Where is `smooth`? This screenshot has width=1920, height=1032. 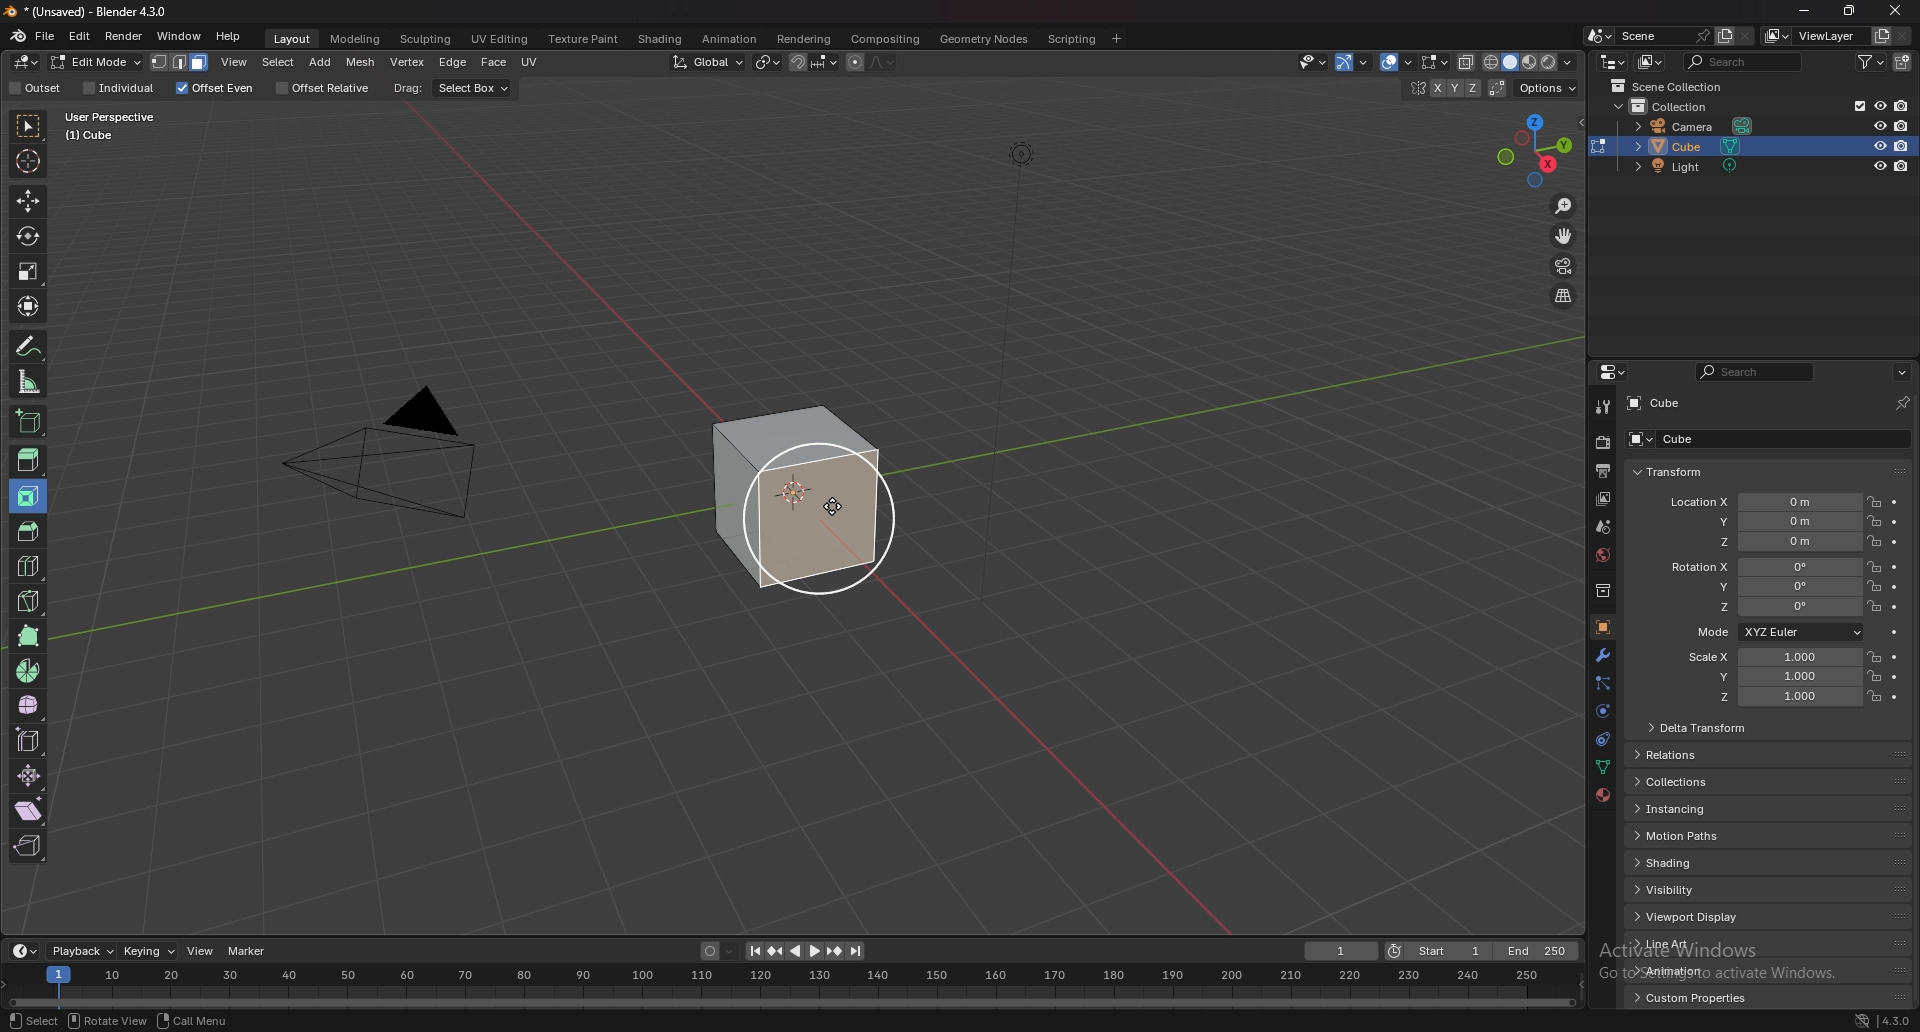
smooth is located at coordinates (30, 705).